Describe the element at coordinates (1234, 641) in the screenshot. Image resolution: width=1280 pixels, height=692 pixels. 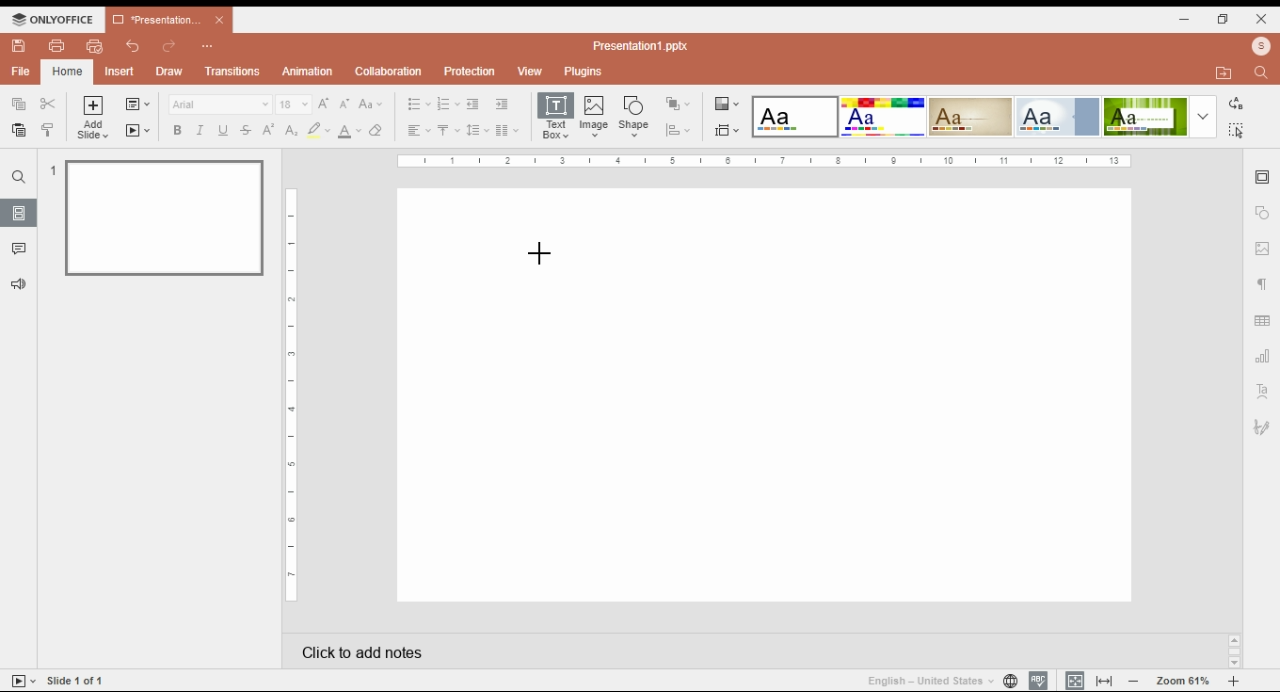
I see `scroll up` at that location.